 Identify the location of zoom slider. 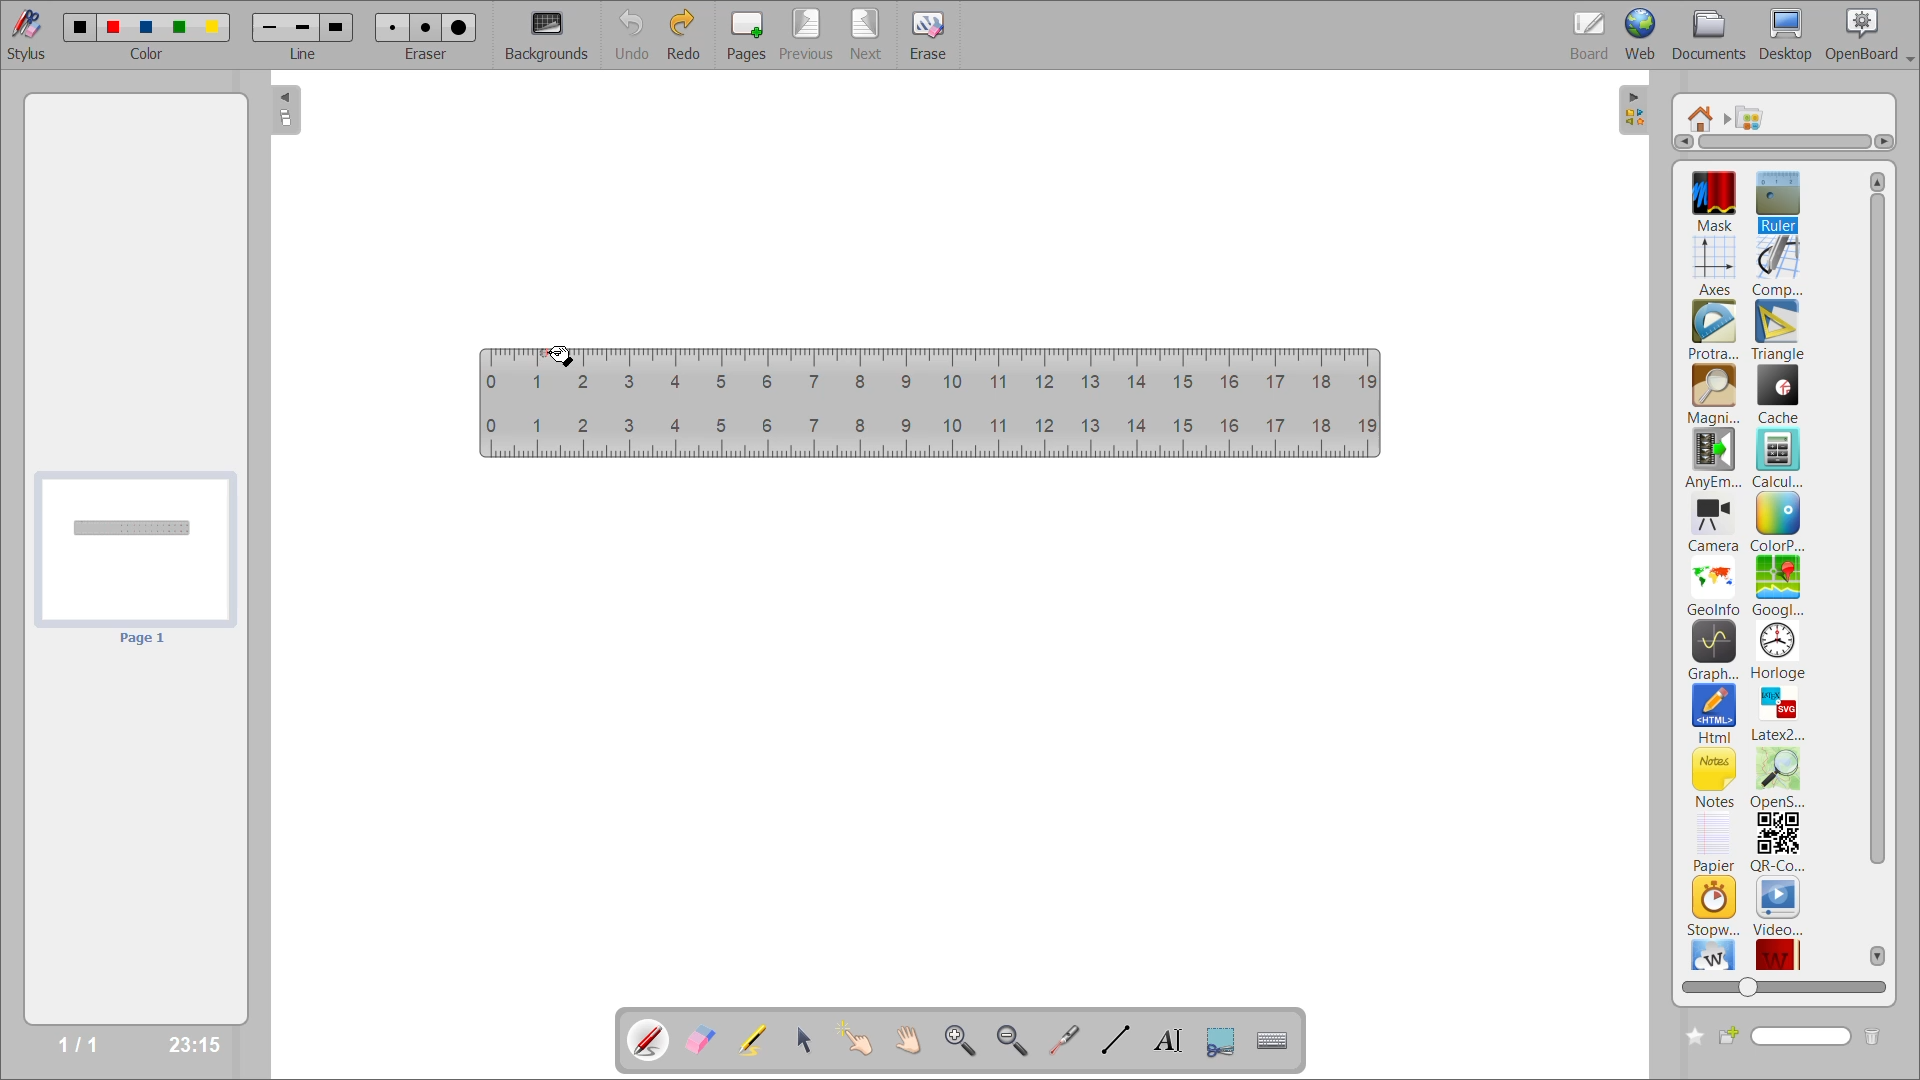
(1780, 984).